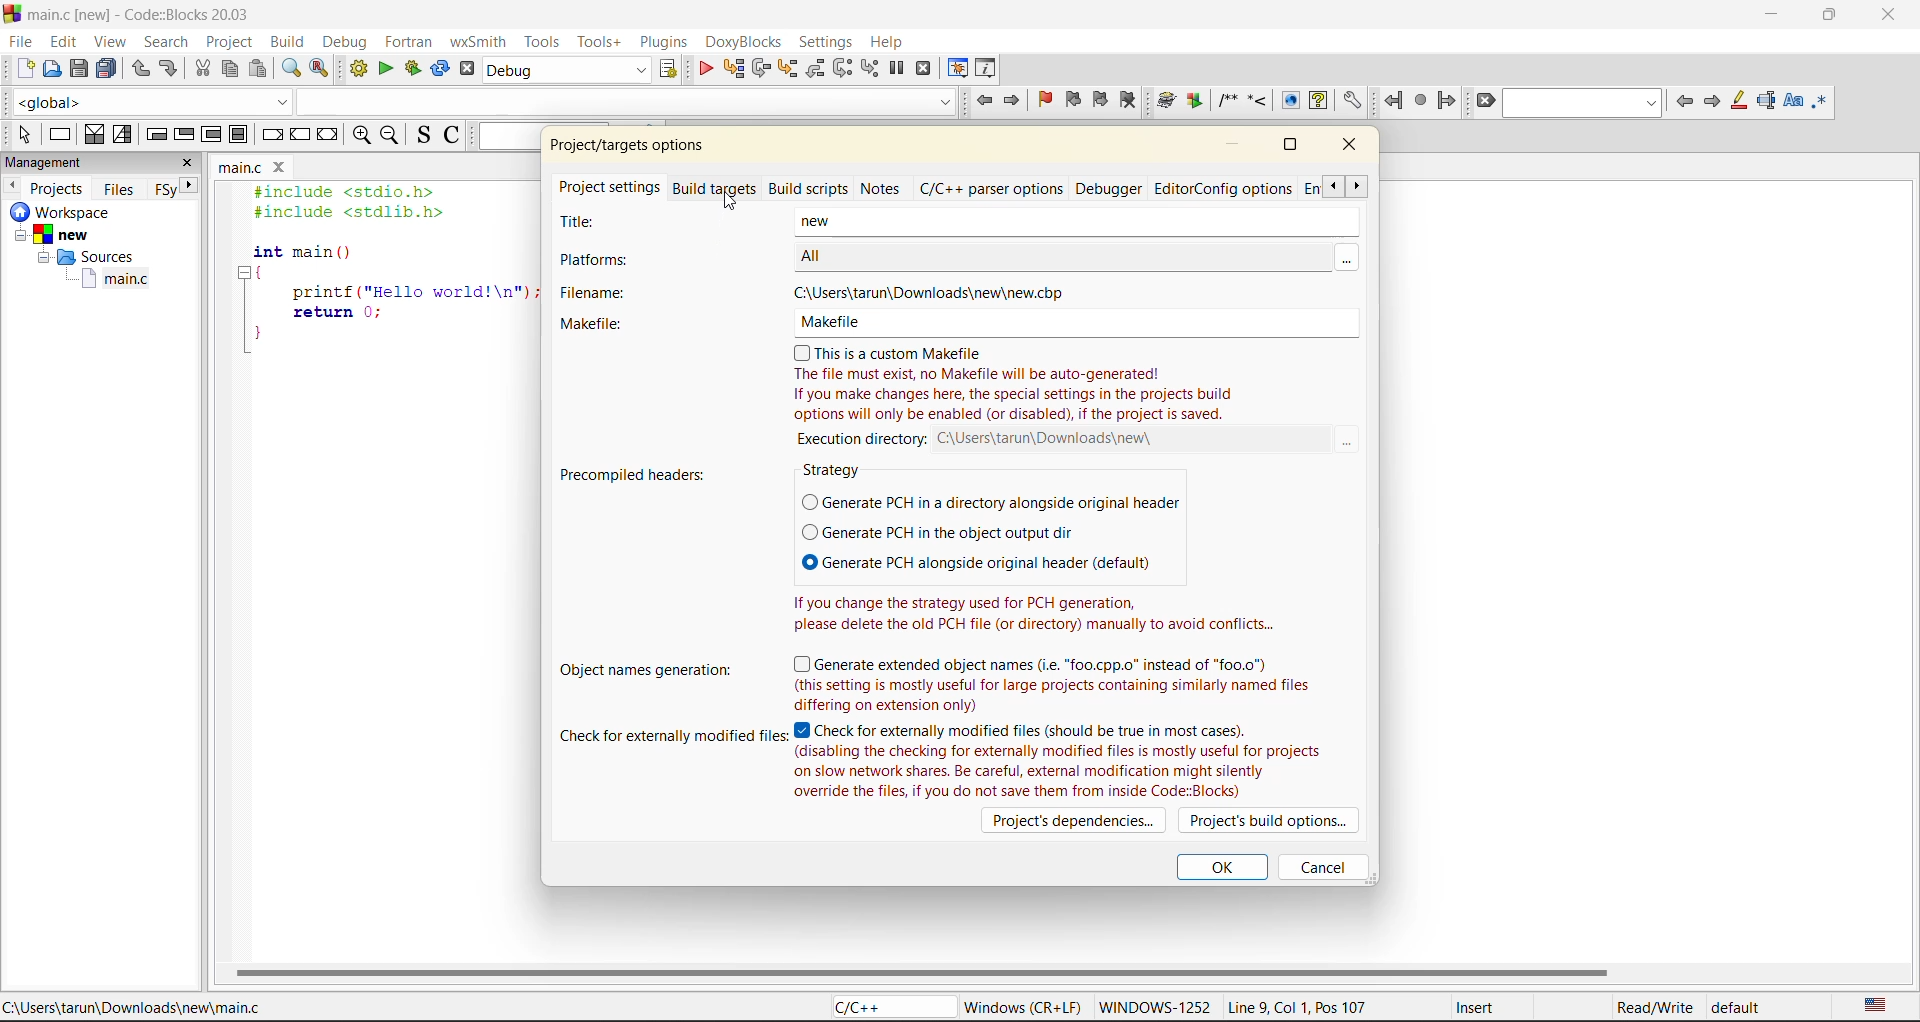 This screenshot has height=1022, width=1920. I want to click on close, so click(190, 162).